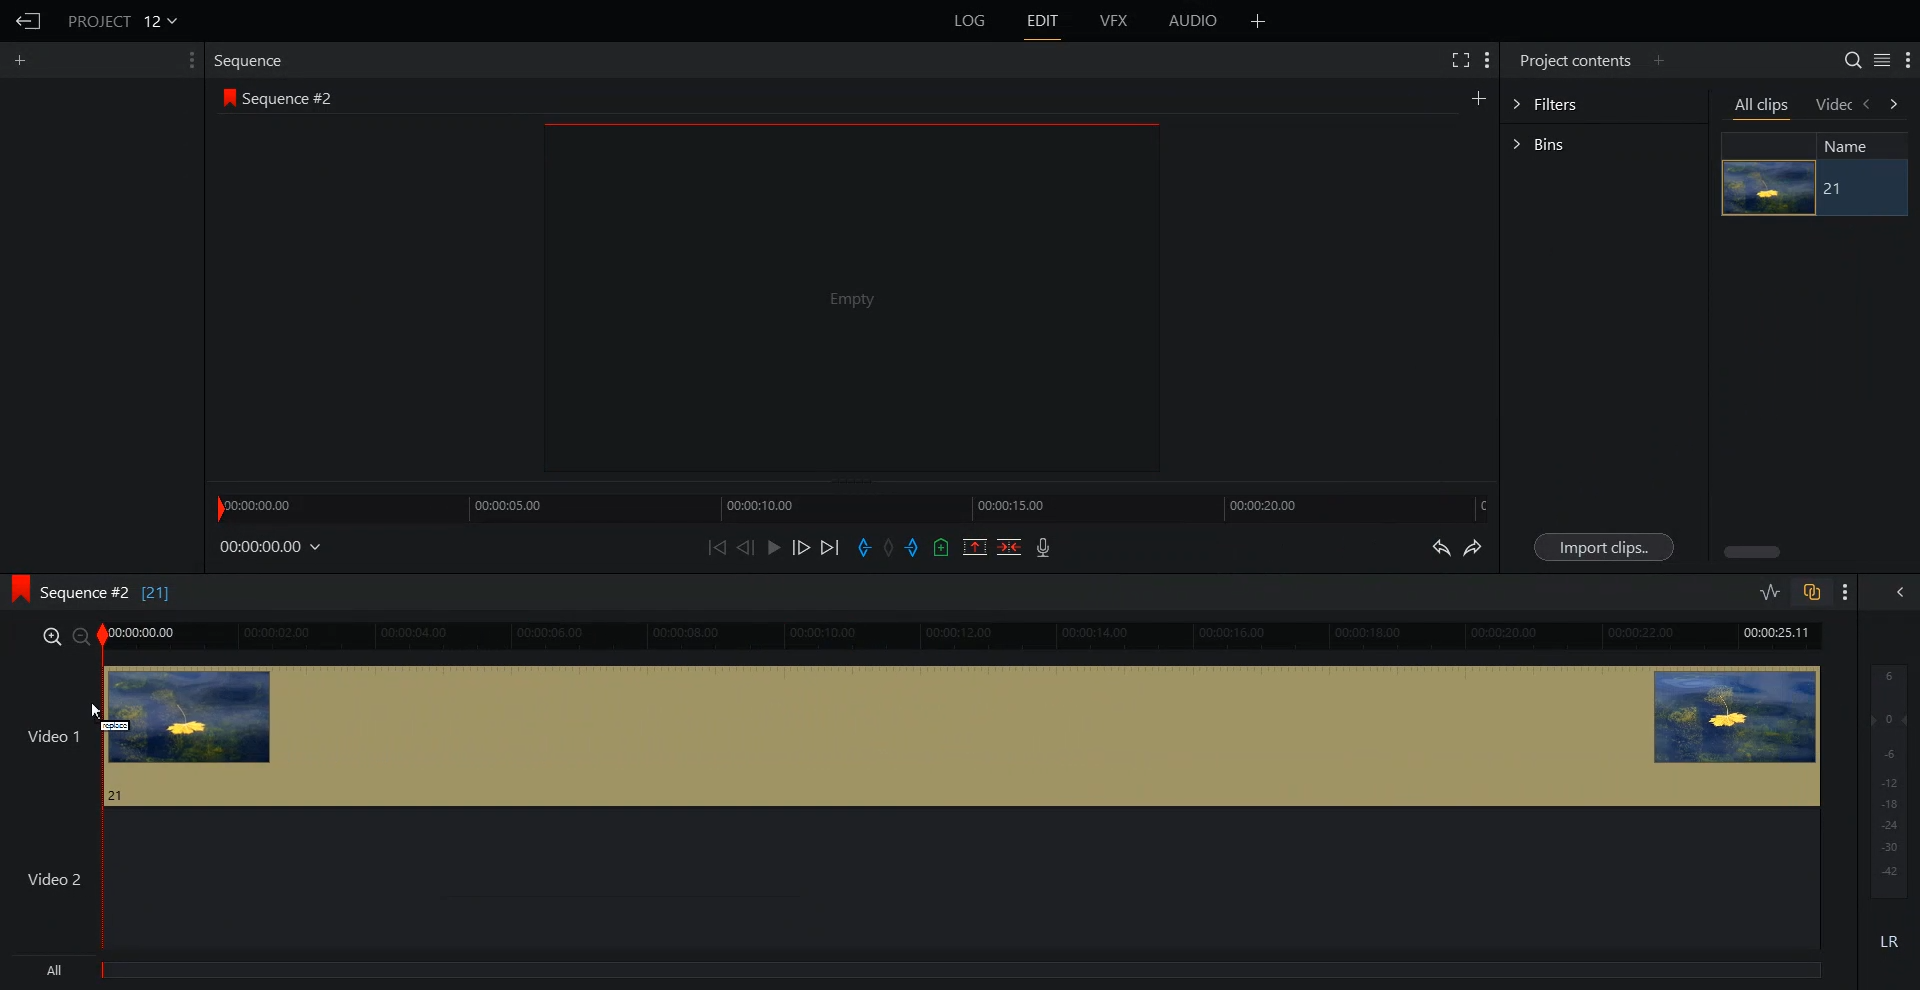 The height and width of the screenshot is (990, 1920). I want to click on Undo, so click(1441, 547).